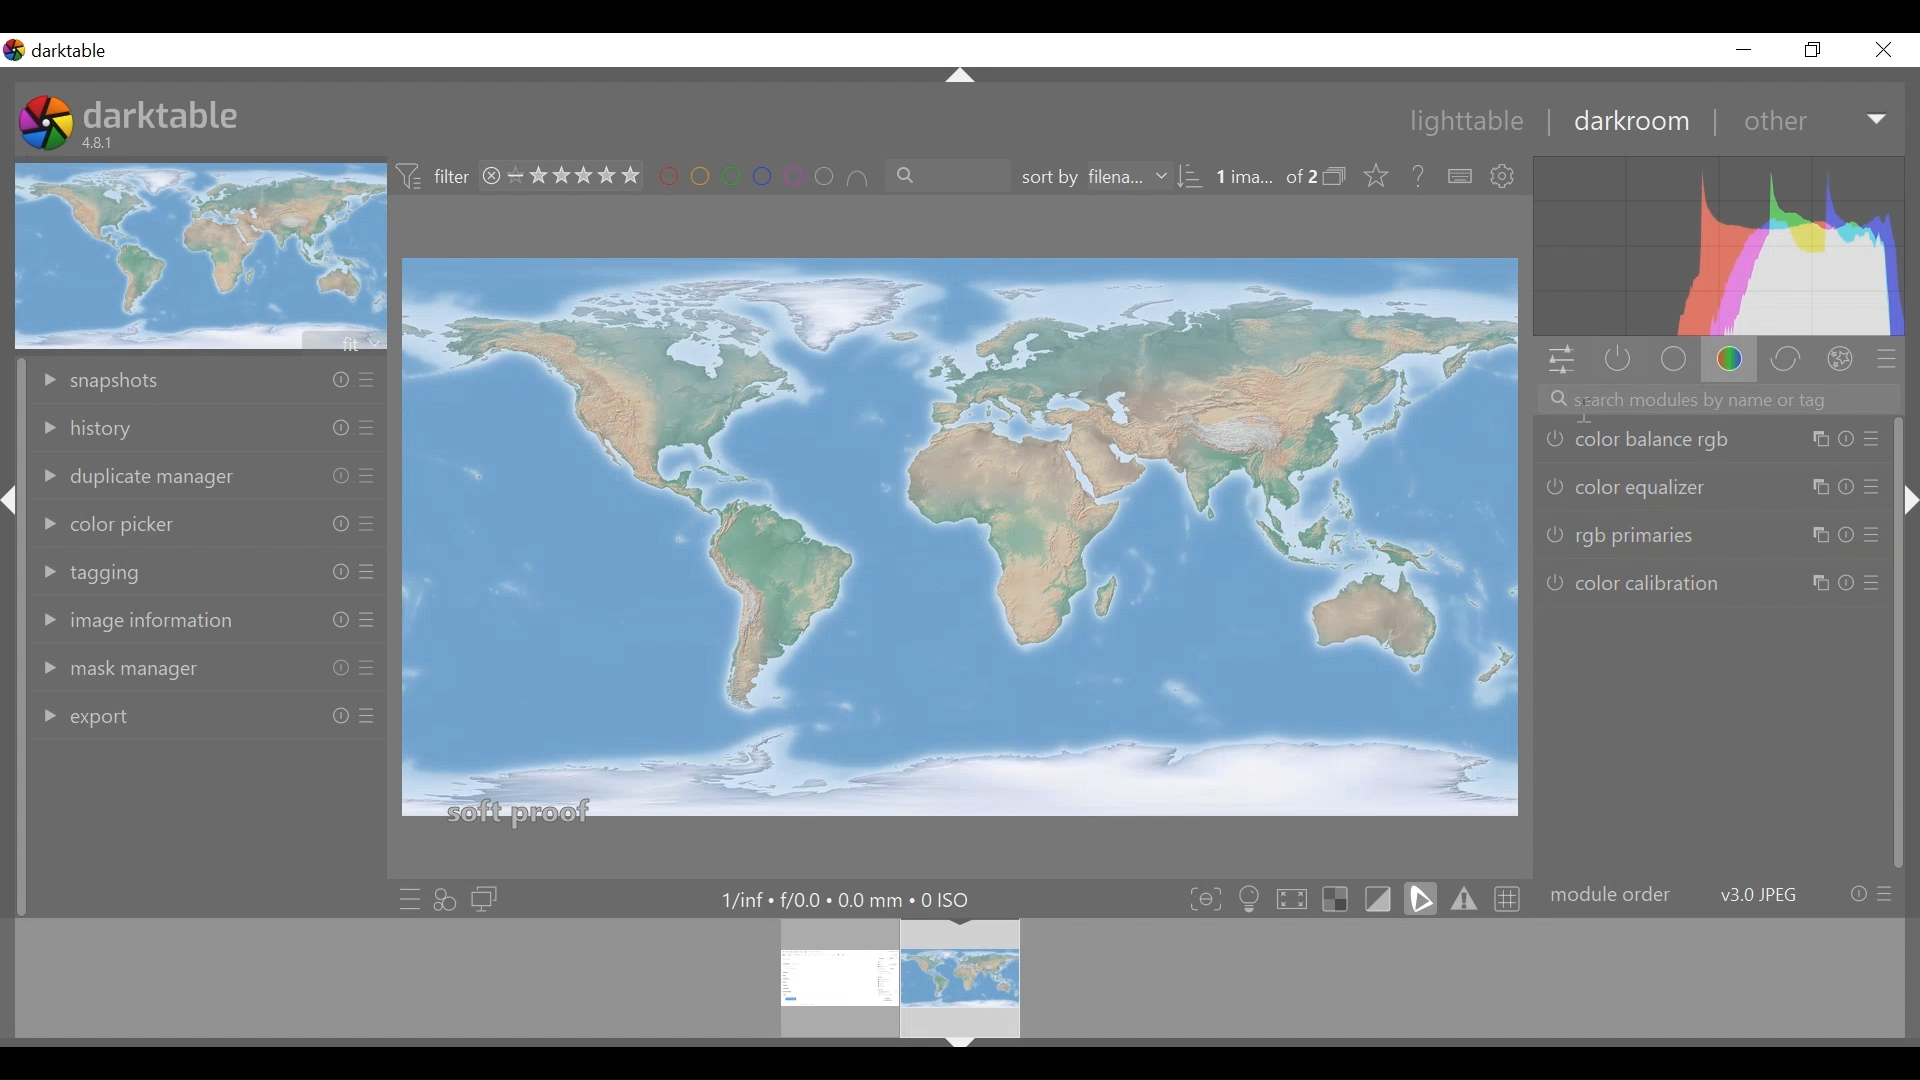 This screenshot has width=1920, height=1080. Describe the element at coordinates (366, 723) in the screenshot. I see `` at that location.